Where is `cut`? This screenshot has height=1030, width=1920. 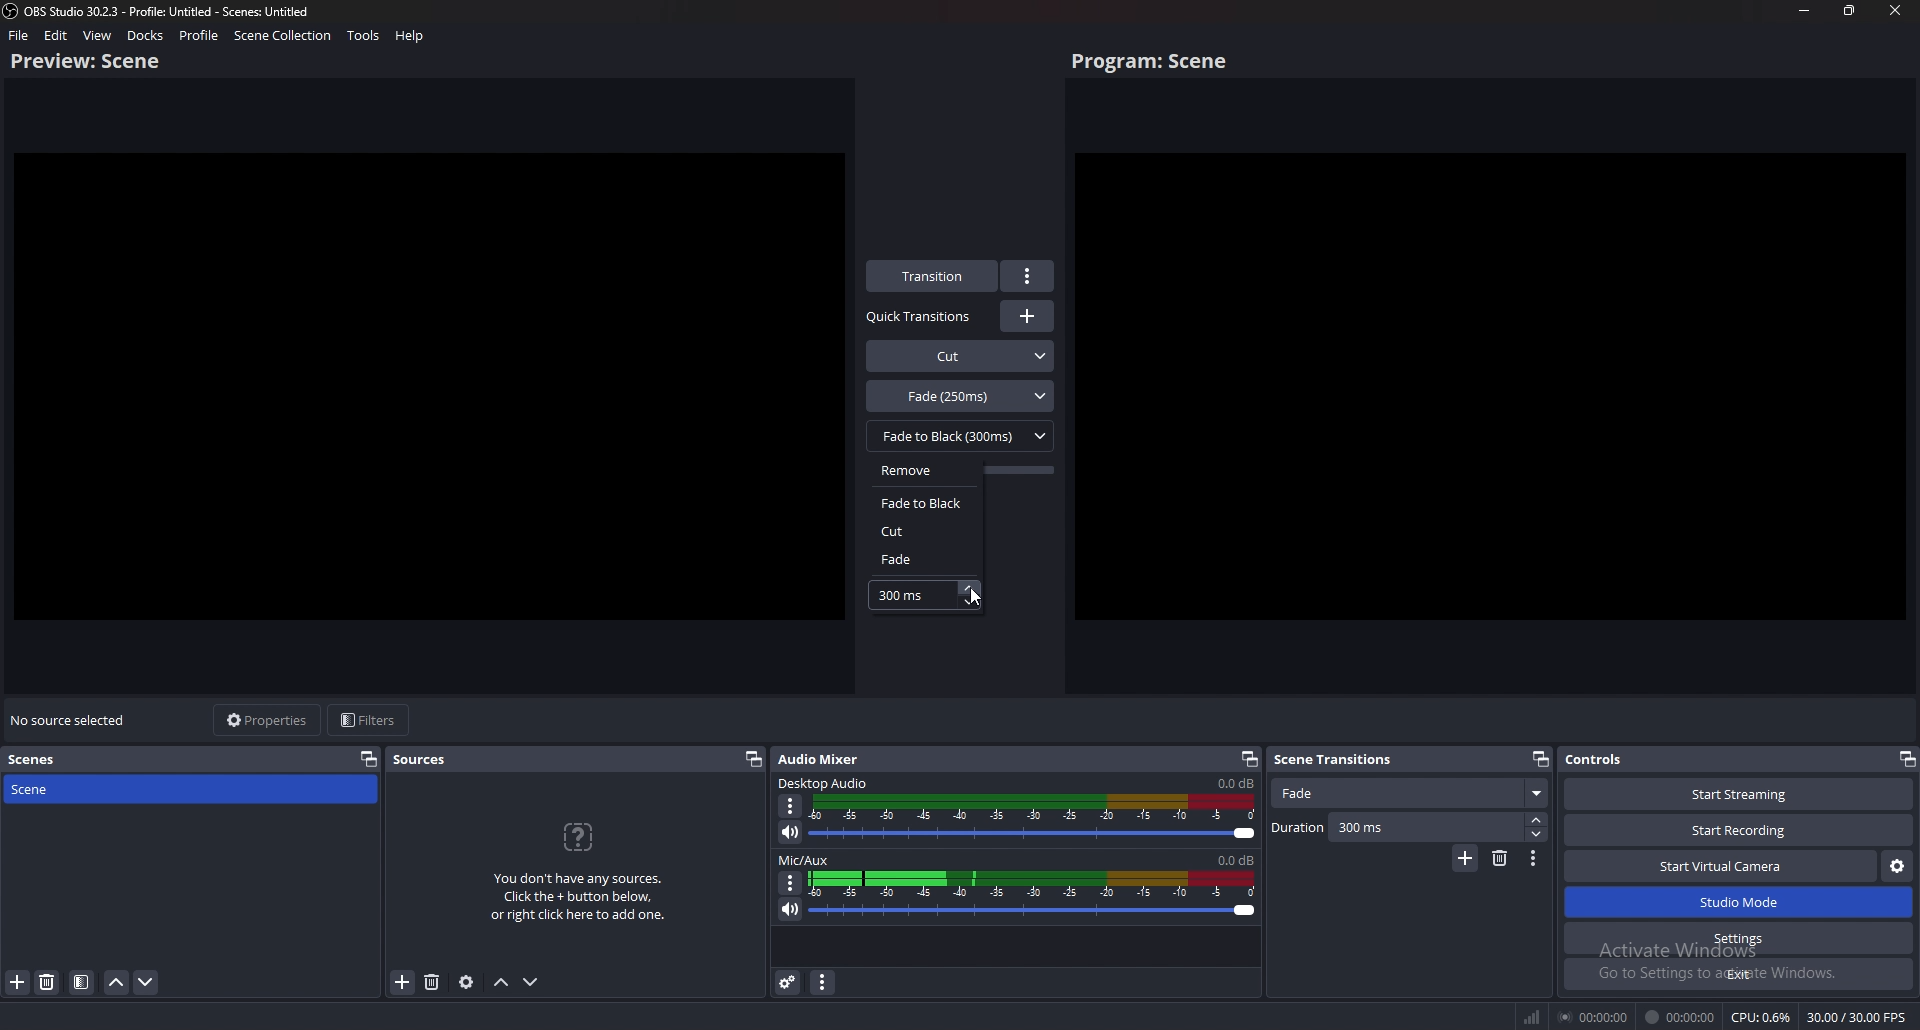 cut is located at coordinates (921, 531).